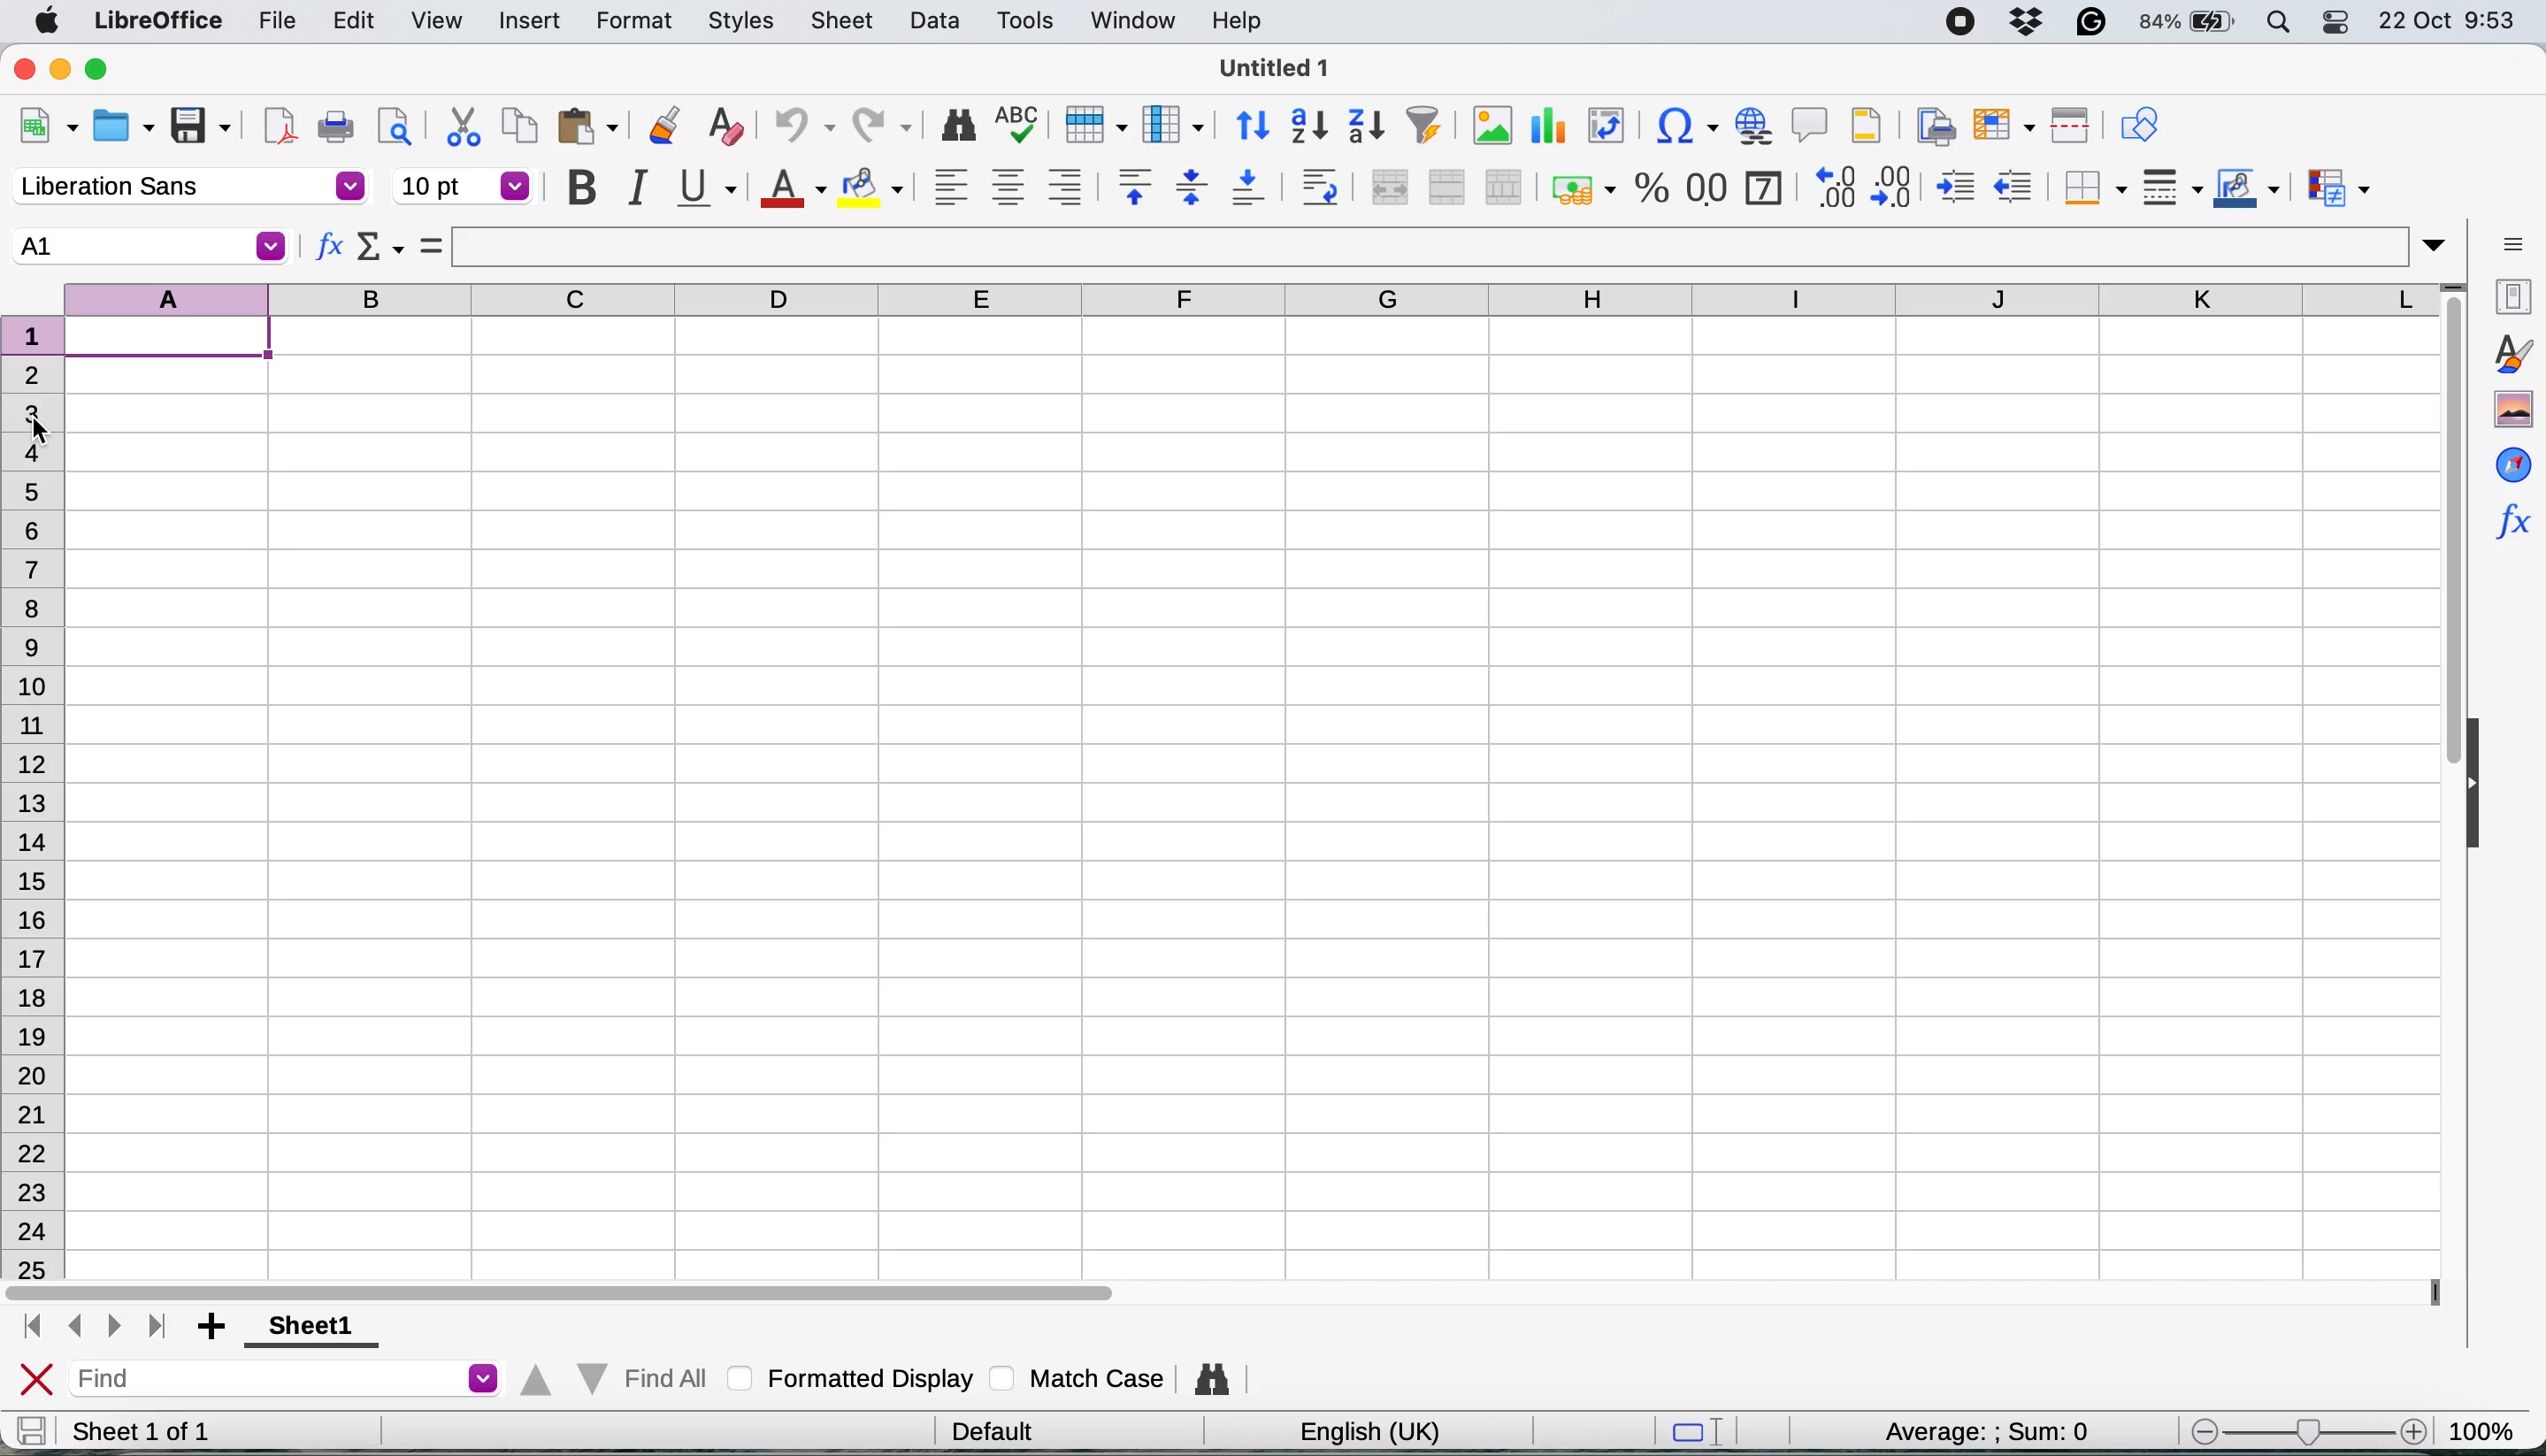 Image resolution: width=2546 pixels, height=1456 pixels. What do you see at coordinates (742, 23) in the screenshot?
I see `styles` at bounding box center [742, 23].